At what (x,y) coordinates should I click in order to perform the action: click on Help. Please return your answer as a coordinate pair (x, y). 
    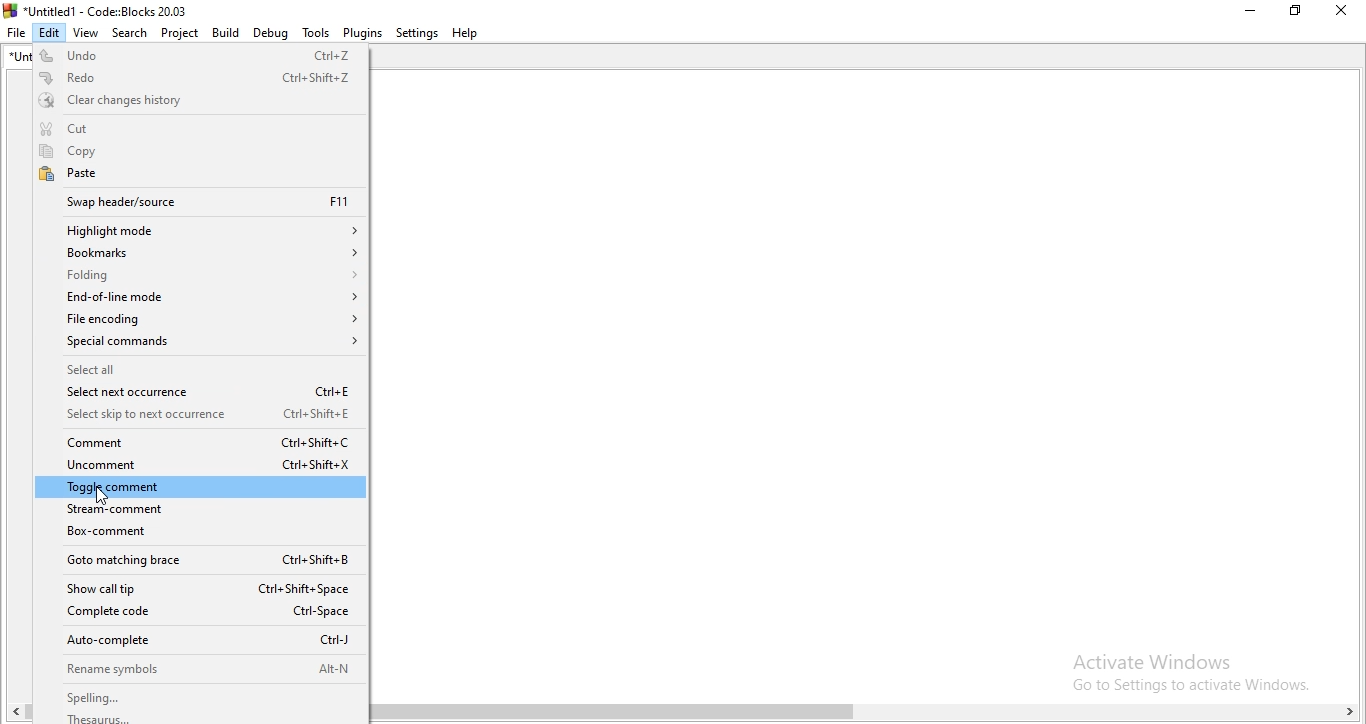
    Looking at the image, I should click on (466, 33).